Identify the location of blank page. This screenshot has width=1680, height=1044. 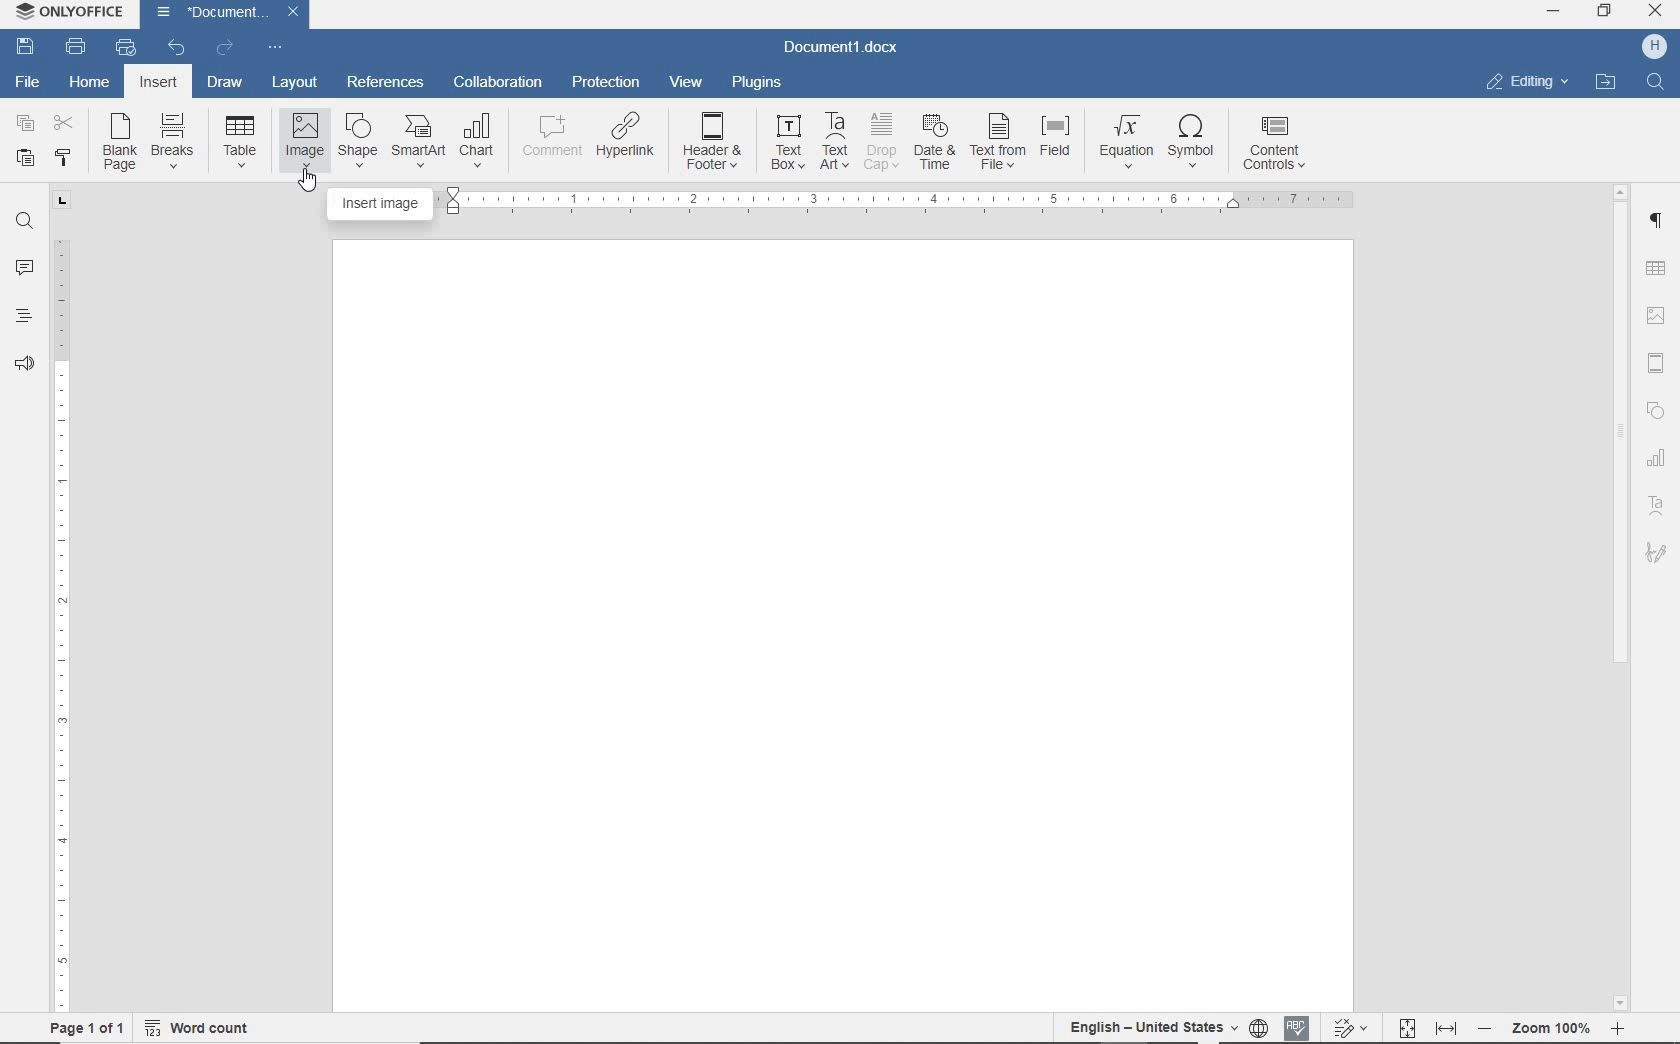
(118, 141).